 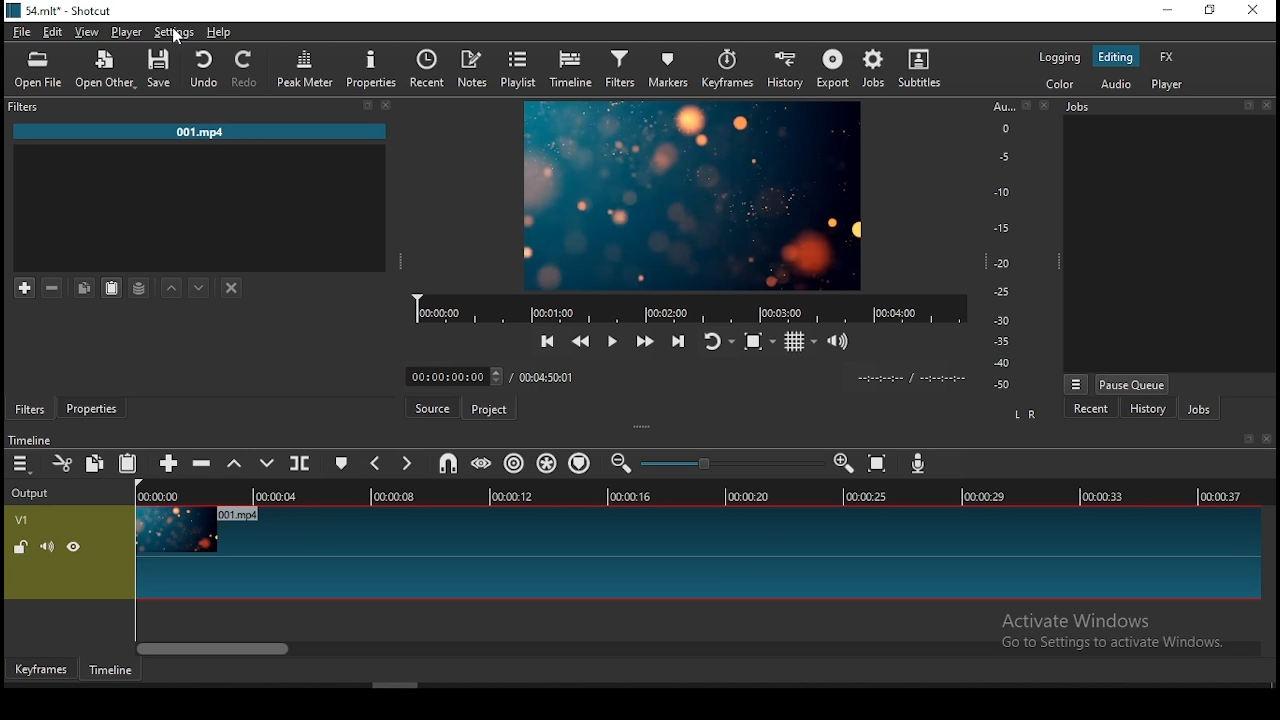 What do you see at coordinates (1115, 83) in the screenshot?
I see `audio` at bounding box center [1115, 83].